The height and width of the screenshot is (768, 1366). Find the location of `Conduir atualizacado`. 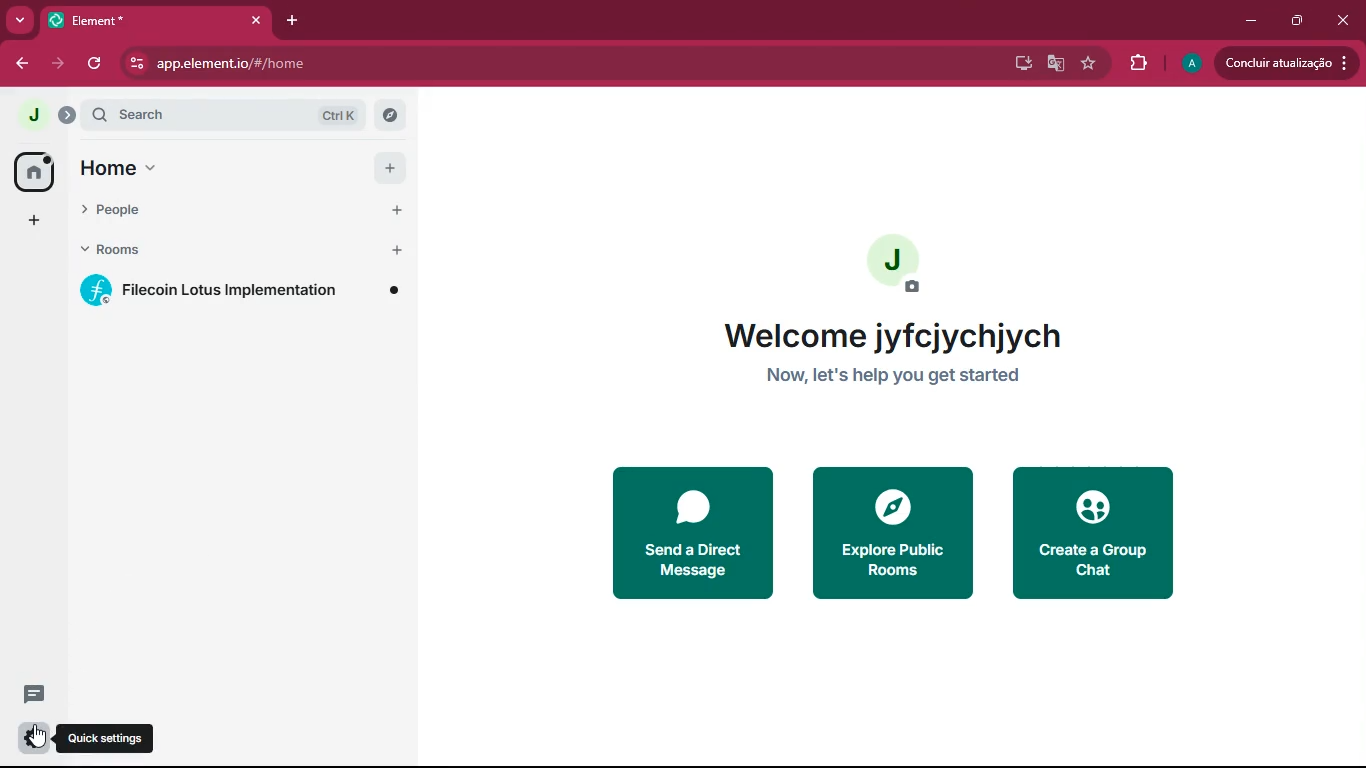

Conduir atualizacado is located at coordinates (1284, 63).